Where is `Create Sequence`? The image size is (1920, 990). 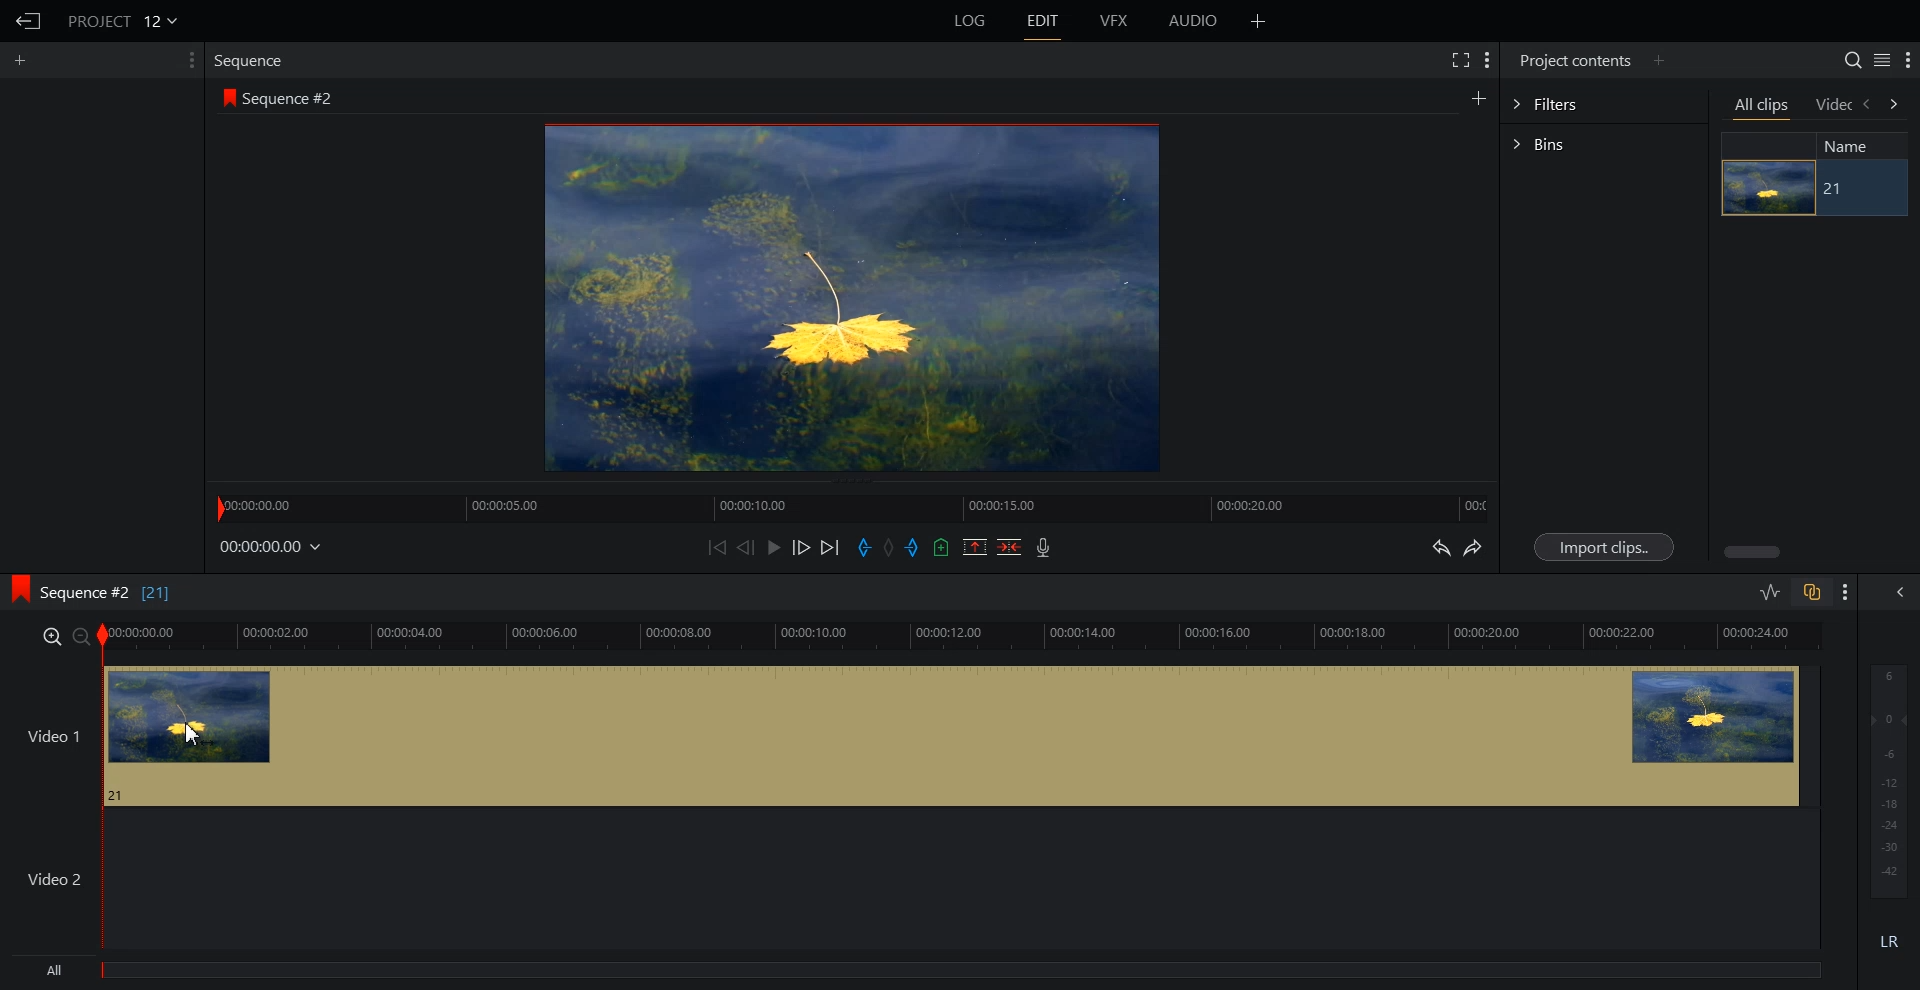 Create Sequence is located at coordinates (1477, 98).